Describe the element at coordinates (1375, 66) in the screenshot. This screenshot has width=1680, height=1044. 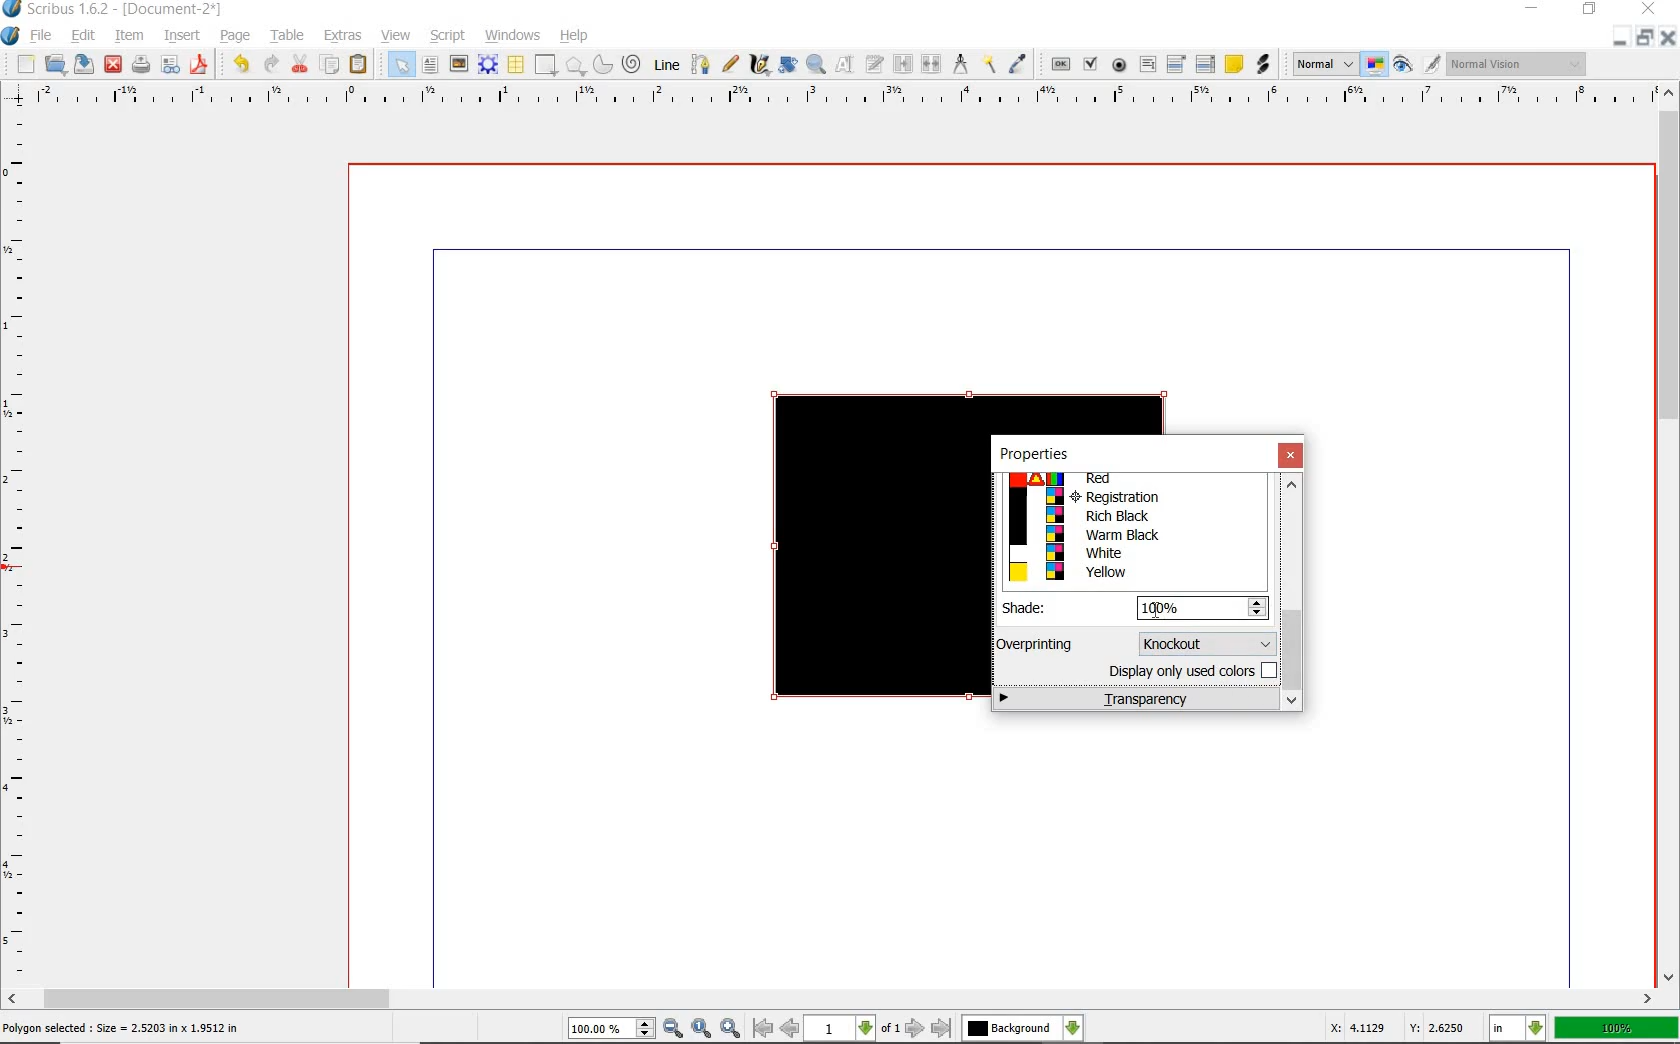
I see `toggle management system` at that location.